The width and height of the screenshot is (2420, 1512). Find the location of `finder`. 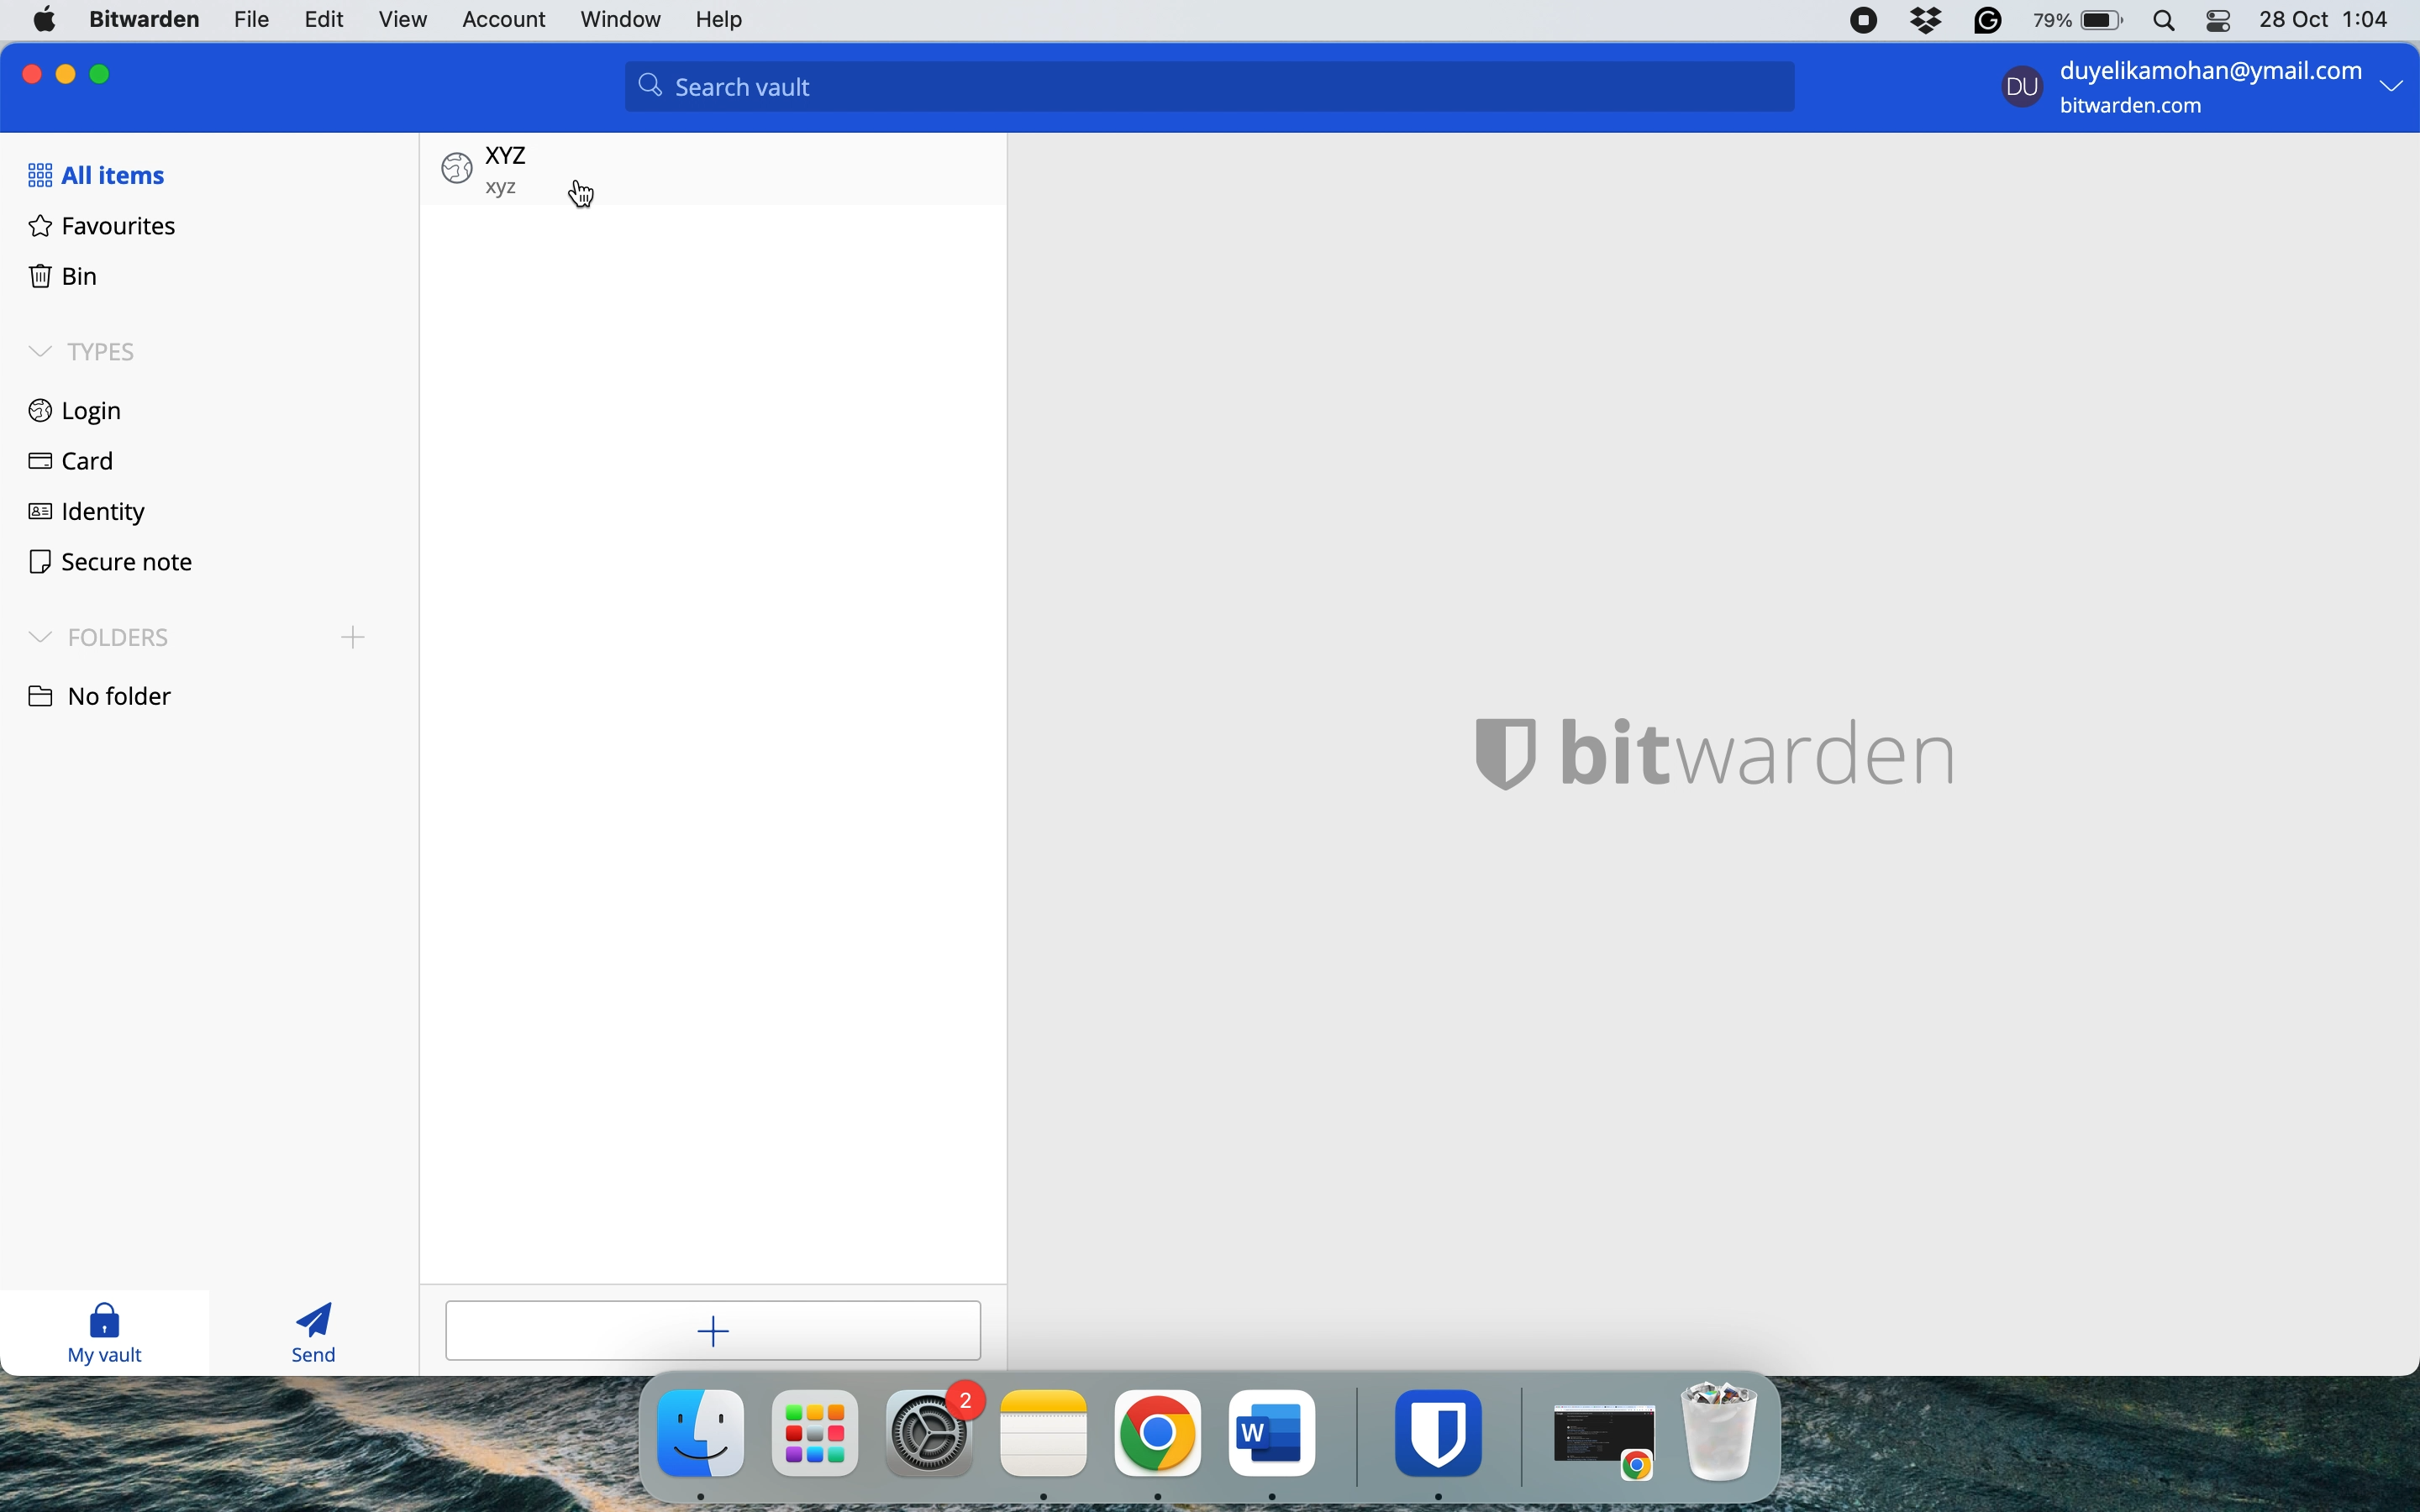

finder is located at coordinates (697, 1434).